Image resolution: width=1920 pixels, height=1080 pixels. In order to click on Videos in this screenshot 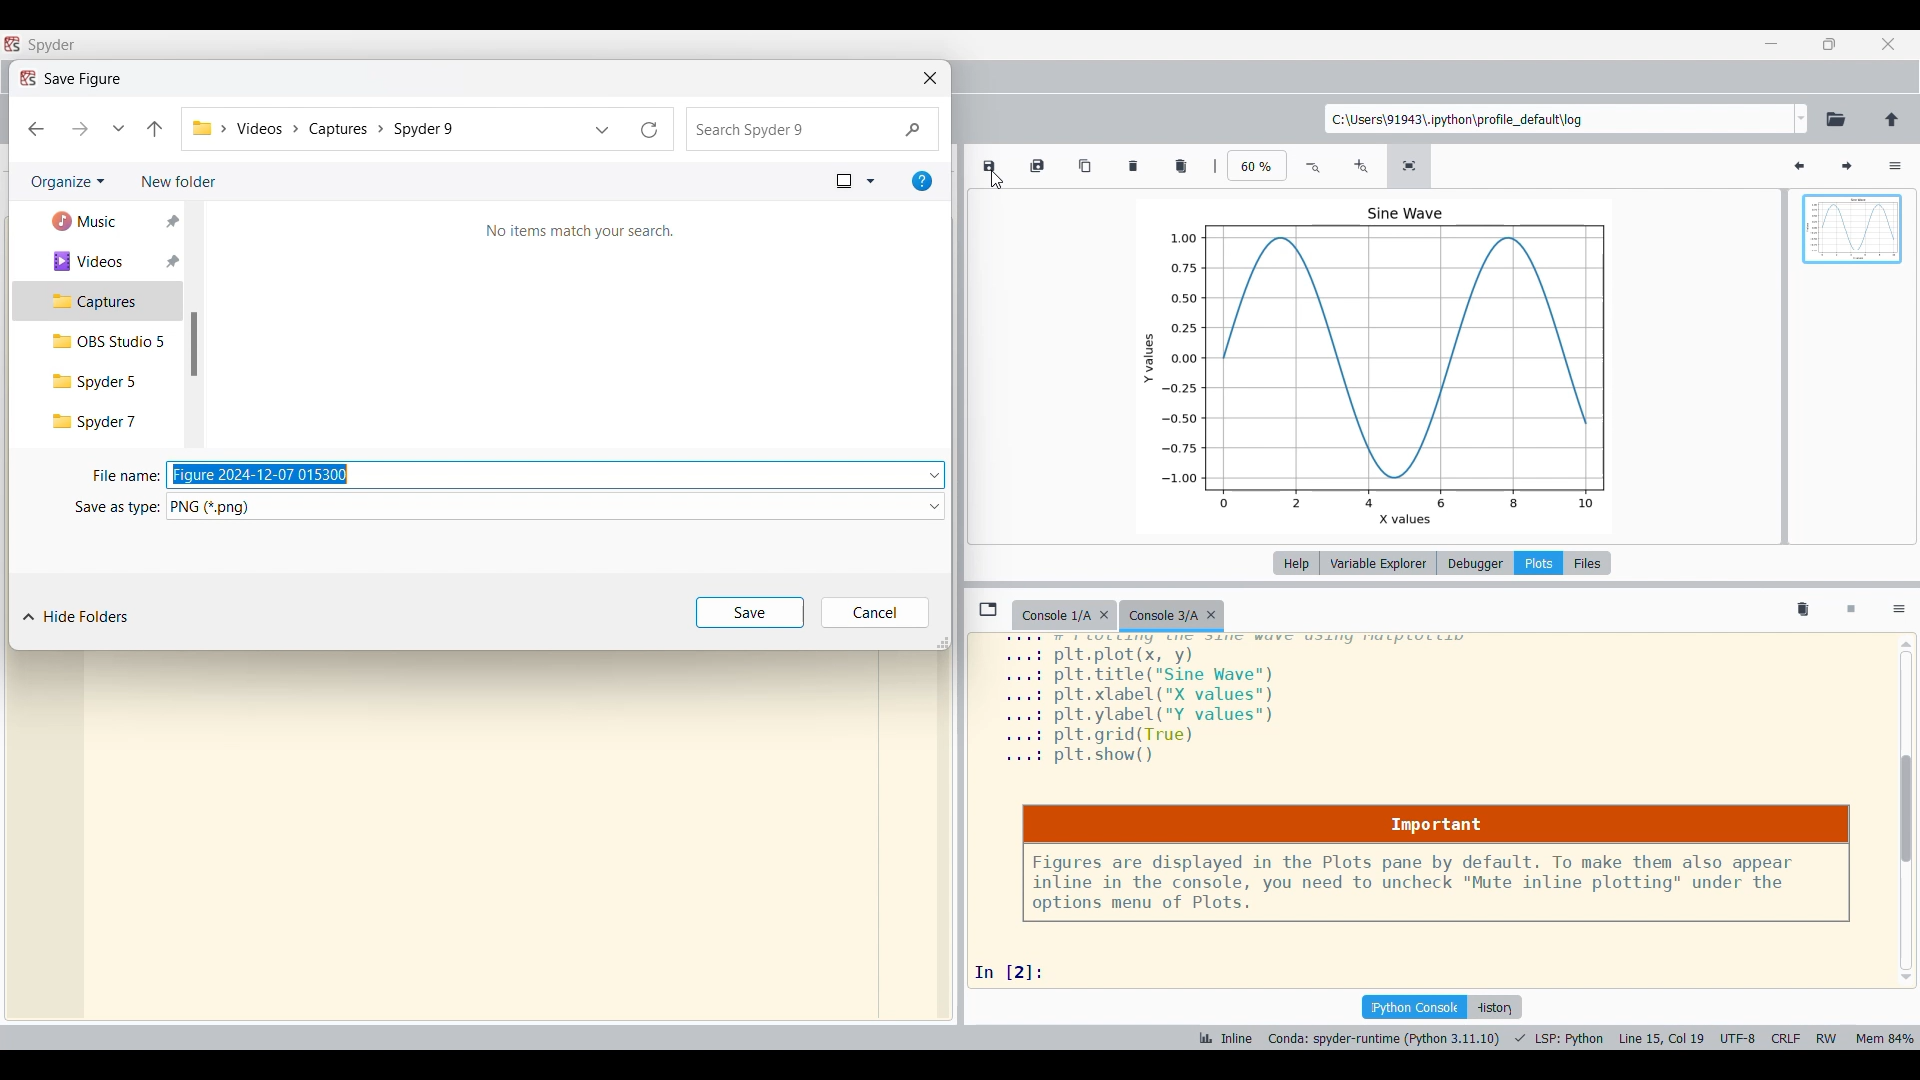, I will do `click(100, 261)`.